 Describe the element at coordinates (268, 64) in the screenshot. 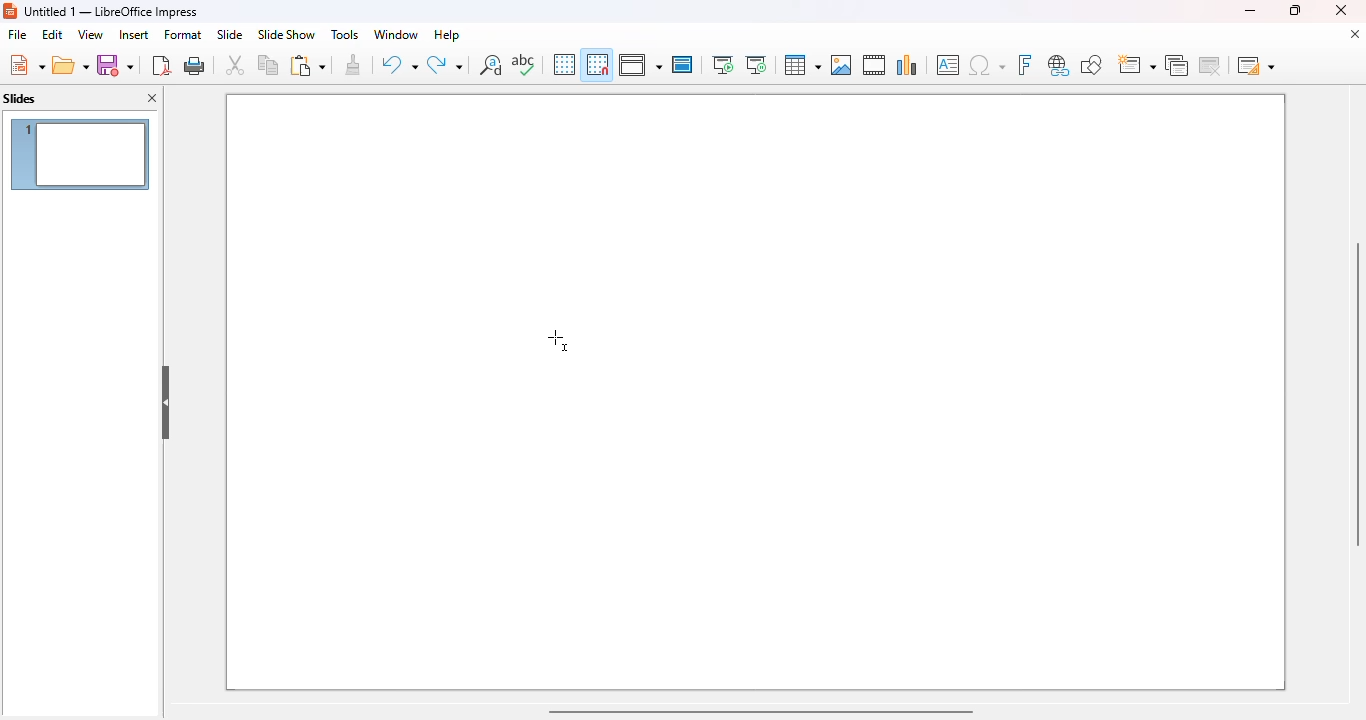

I see `copy` at that location.